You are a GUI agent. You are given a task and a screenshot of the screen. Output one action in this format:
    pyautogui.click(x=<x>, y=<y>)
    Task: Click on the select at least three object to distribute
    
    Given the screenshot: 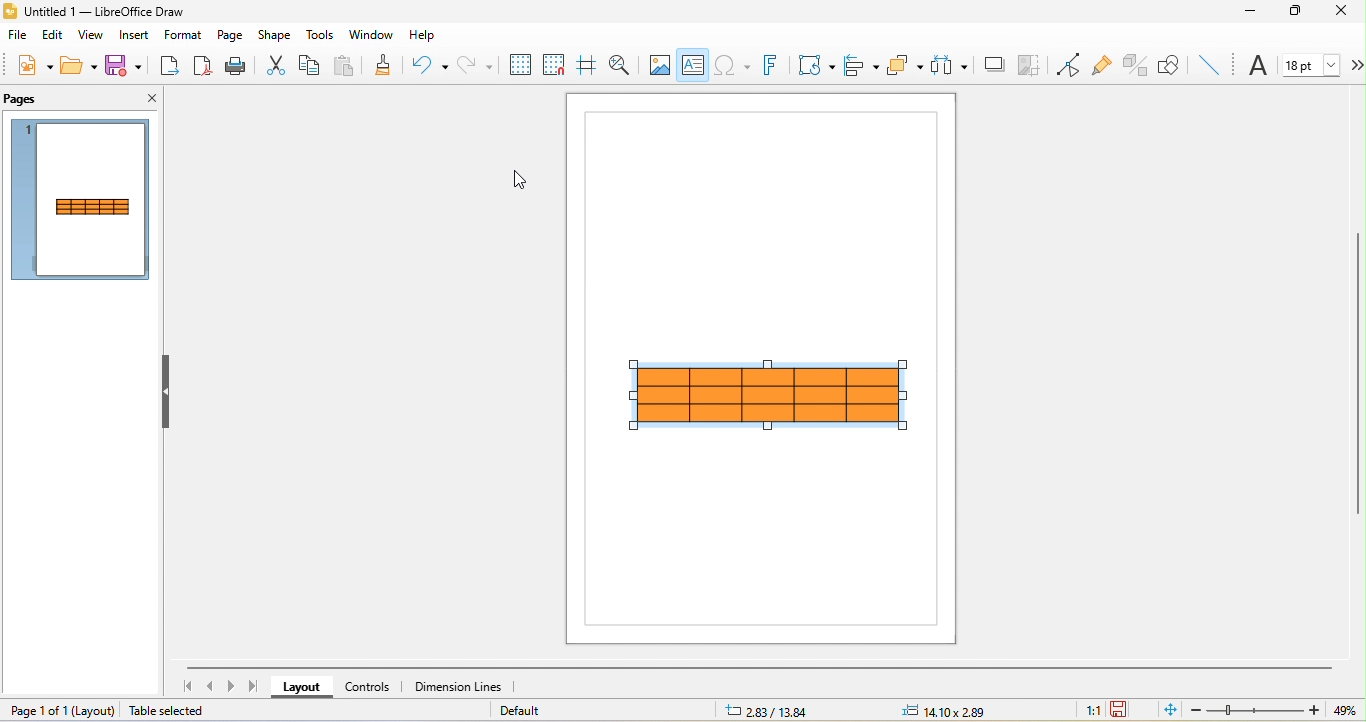 What is the action you would take?
    pyautogui.click(x=950, y=64)
    